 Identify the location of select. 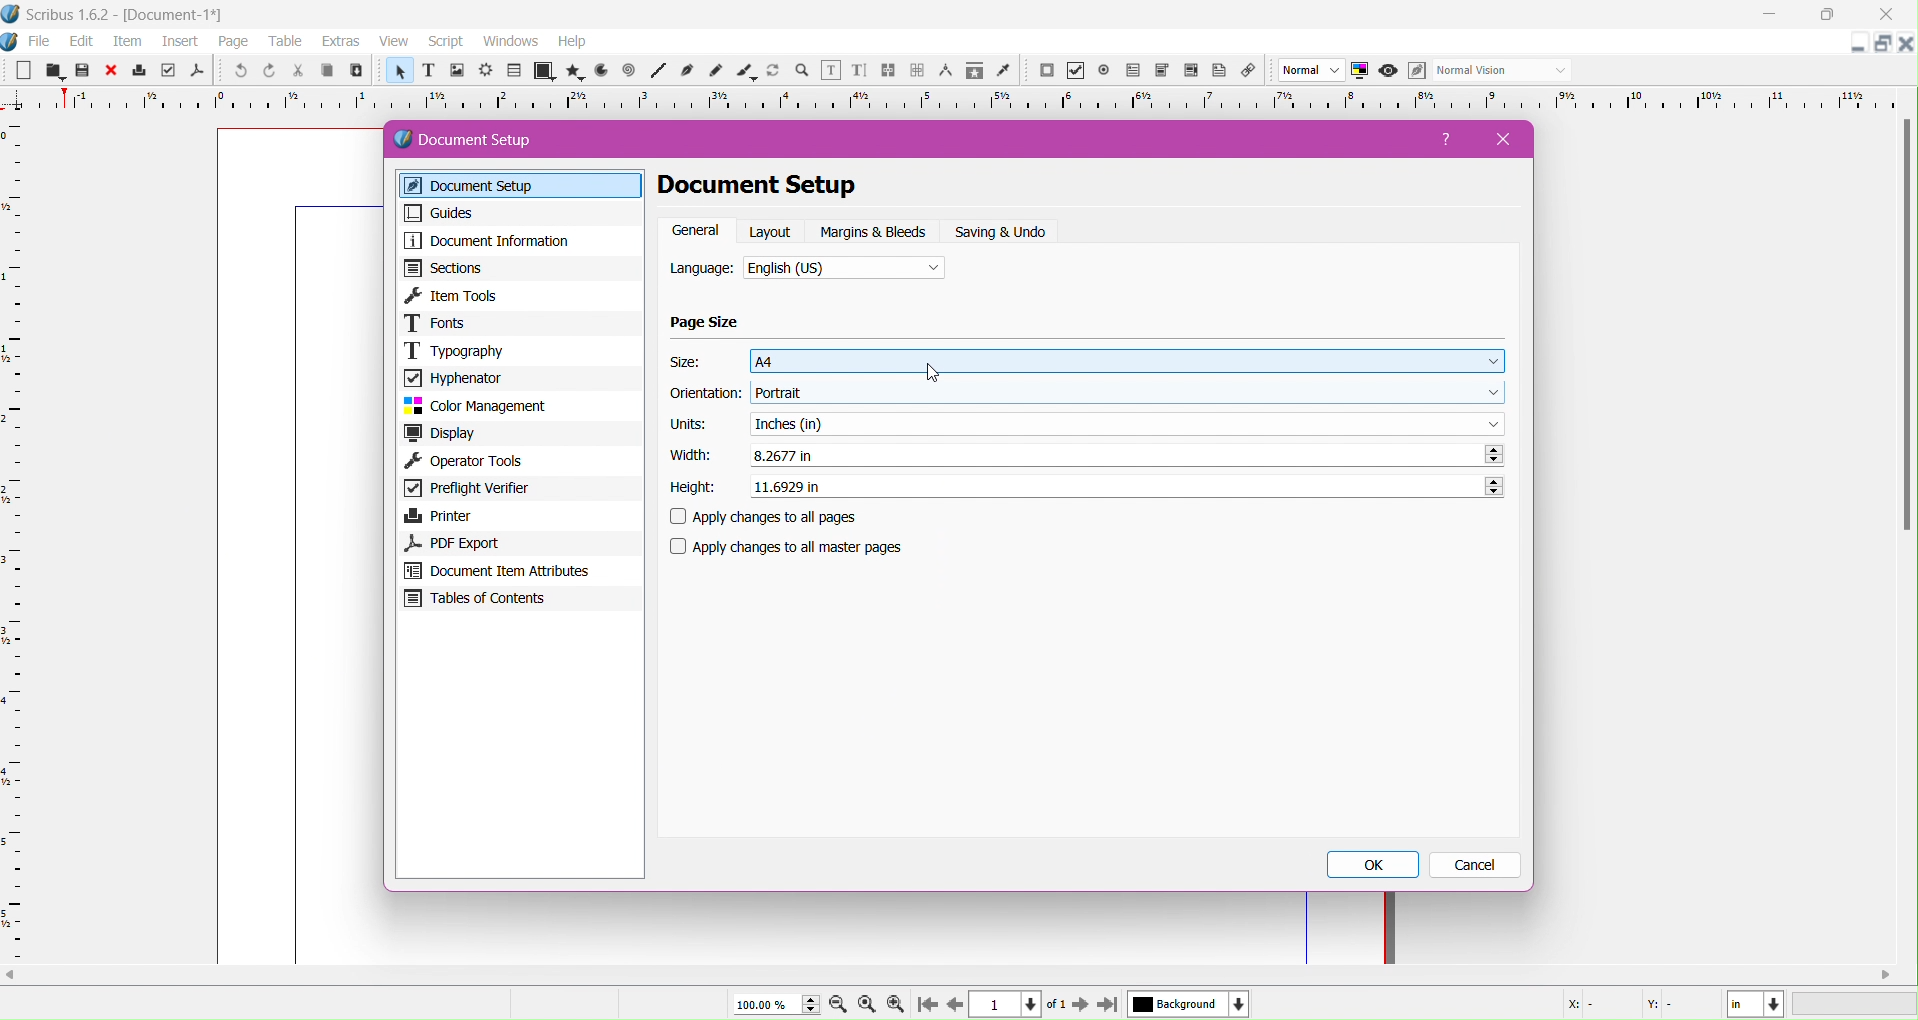
(397, 74).